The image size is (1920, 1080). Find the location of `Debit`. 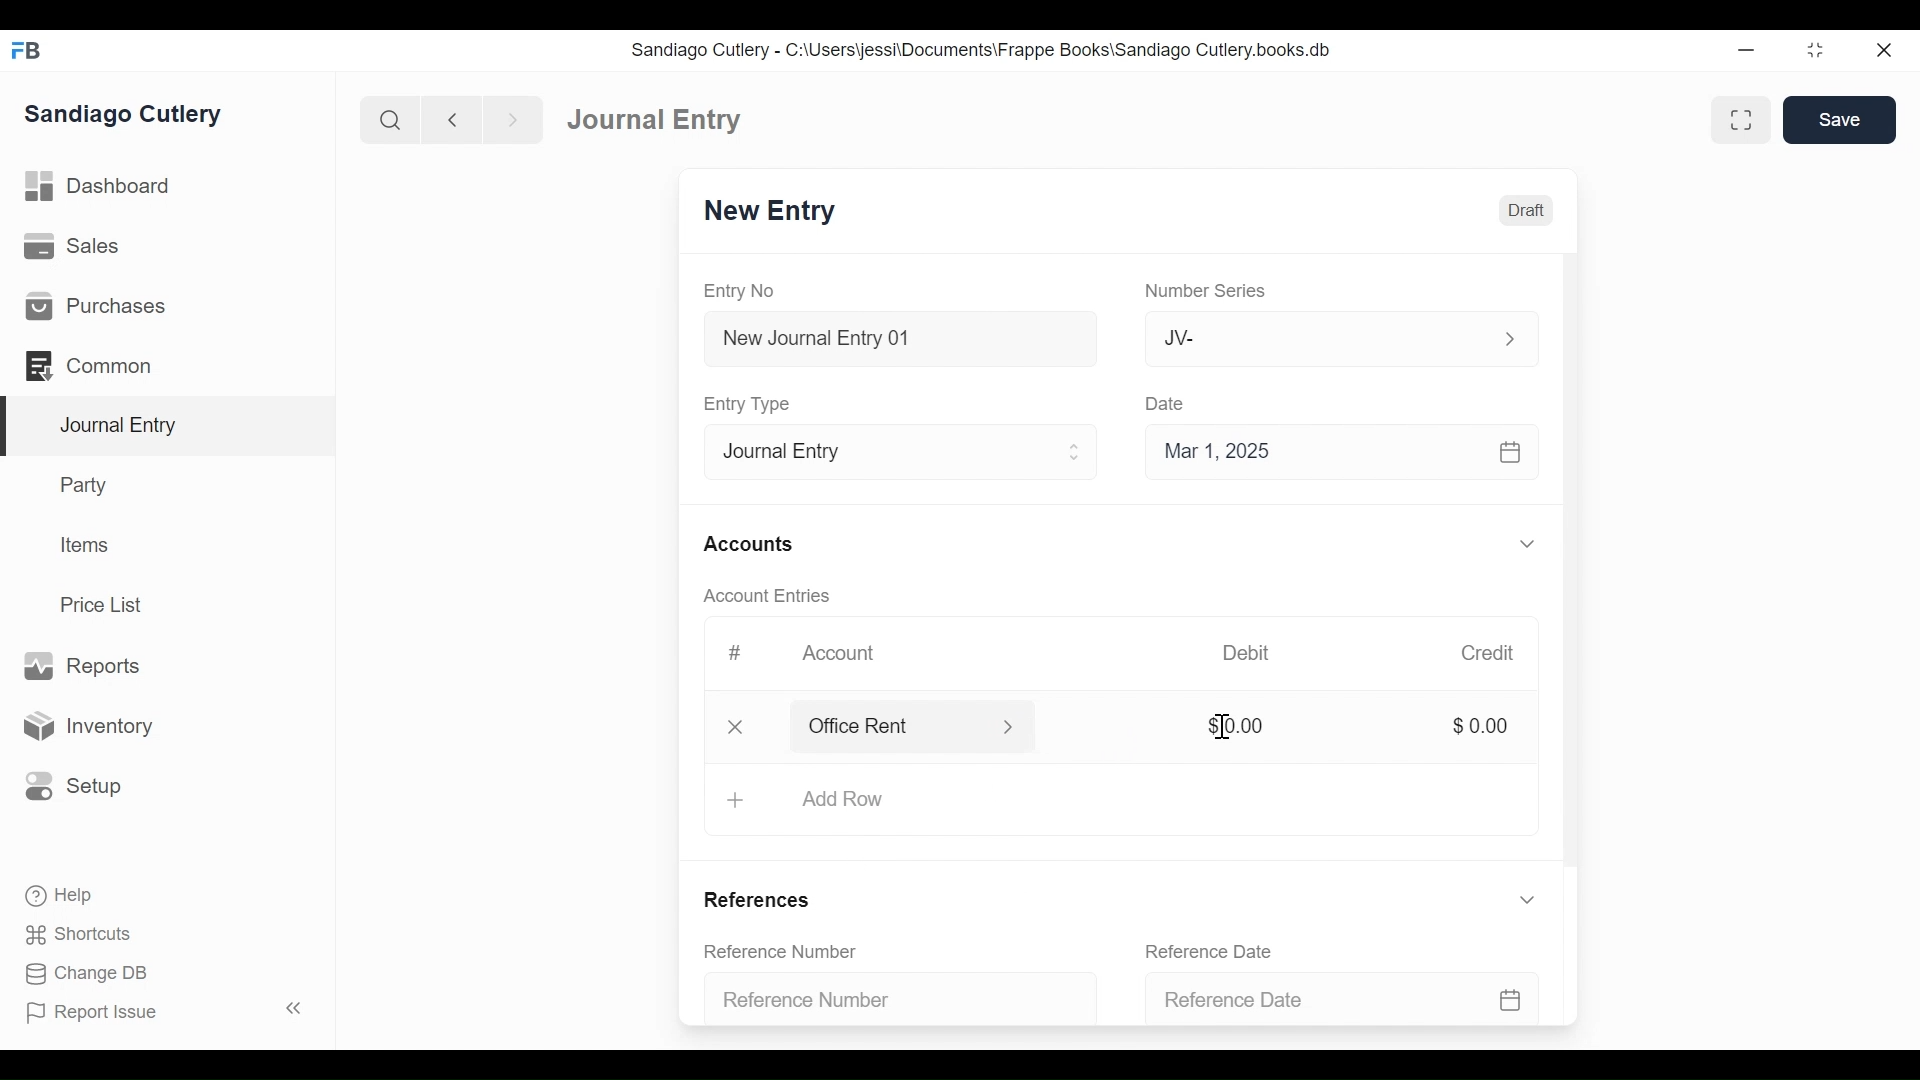

Debit is located at coordinates (1250, 653).